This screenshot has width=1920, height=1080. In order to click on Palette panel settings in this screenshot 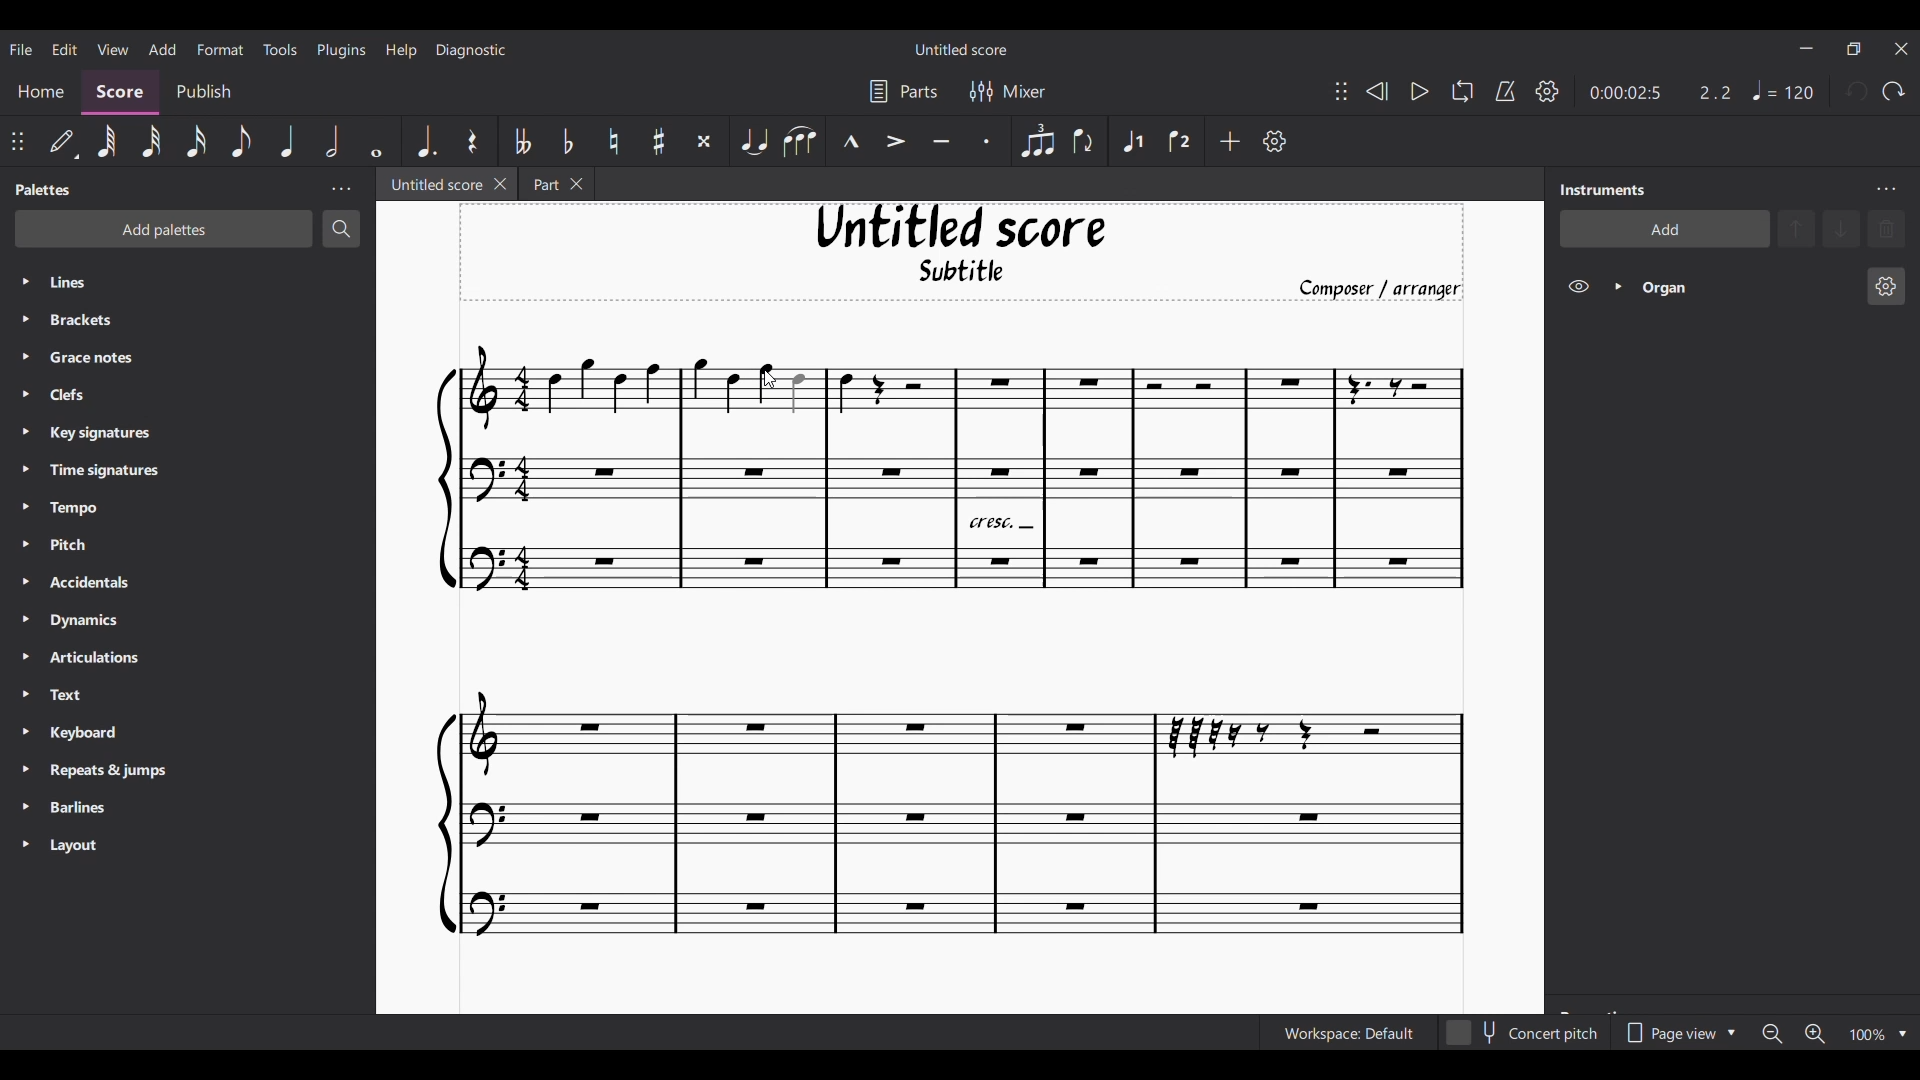, I will do `click(341, 189)`.